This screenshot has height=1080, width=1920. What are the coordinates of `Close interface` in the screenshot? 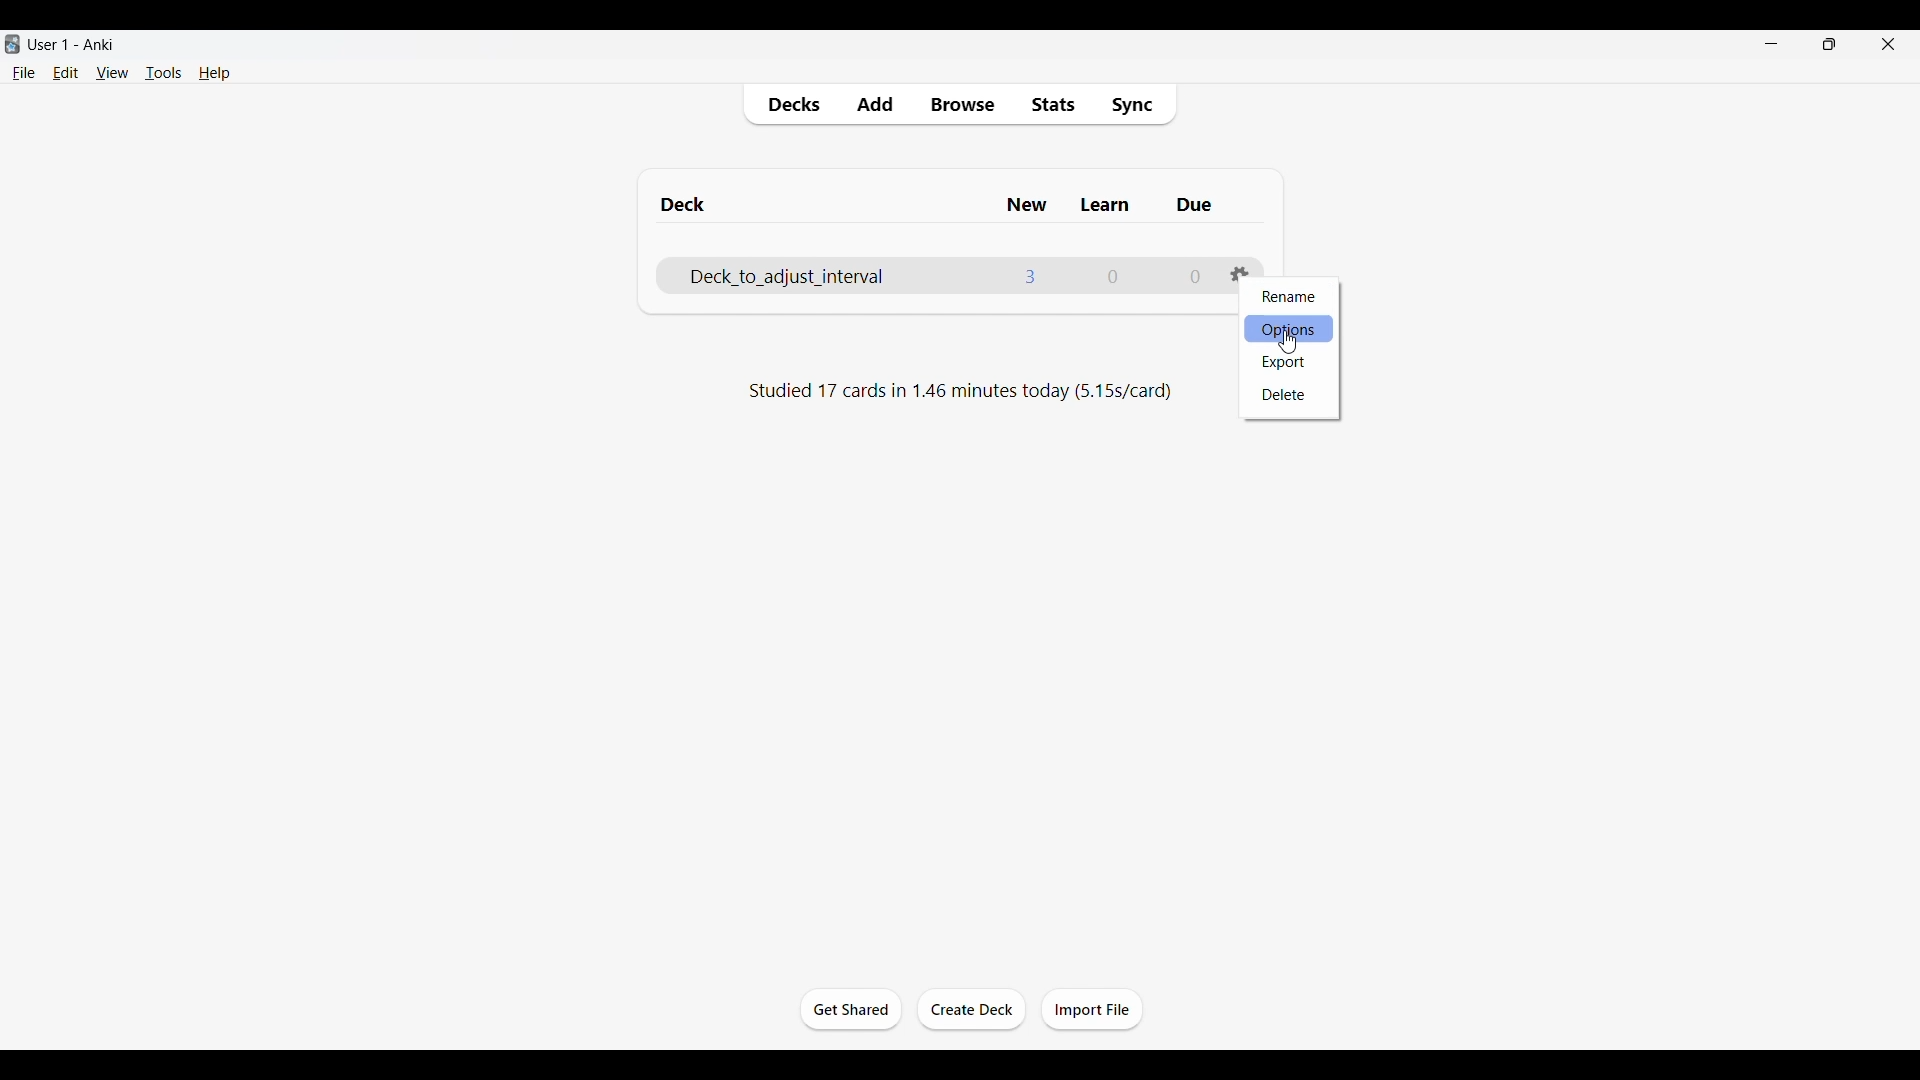 It's located at (1888, 44).